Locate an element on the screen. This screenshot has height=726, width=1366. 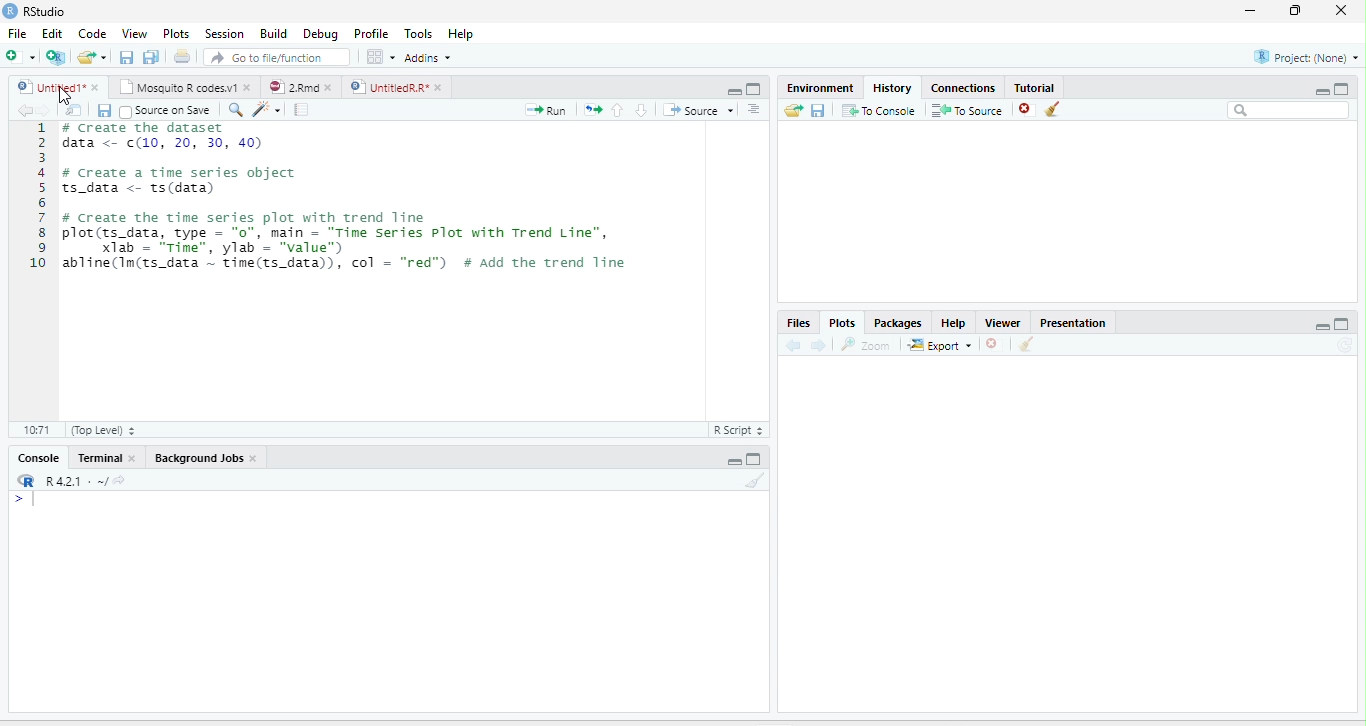
Open an existing file is located at coordinates (86, 56).